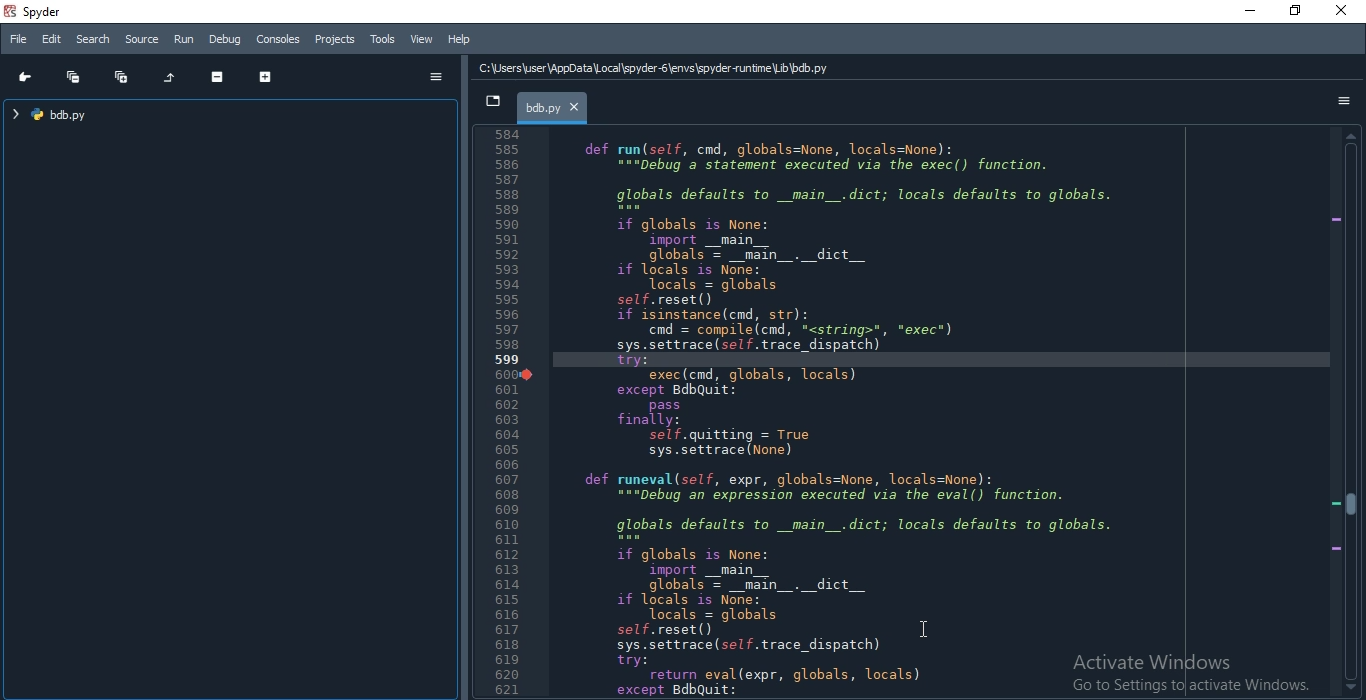 The width and height of the screenshot is (1366, 700). Describe the element at coordinates (436, 77) in the screenshot. I see `options` at that location.